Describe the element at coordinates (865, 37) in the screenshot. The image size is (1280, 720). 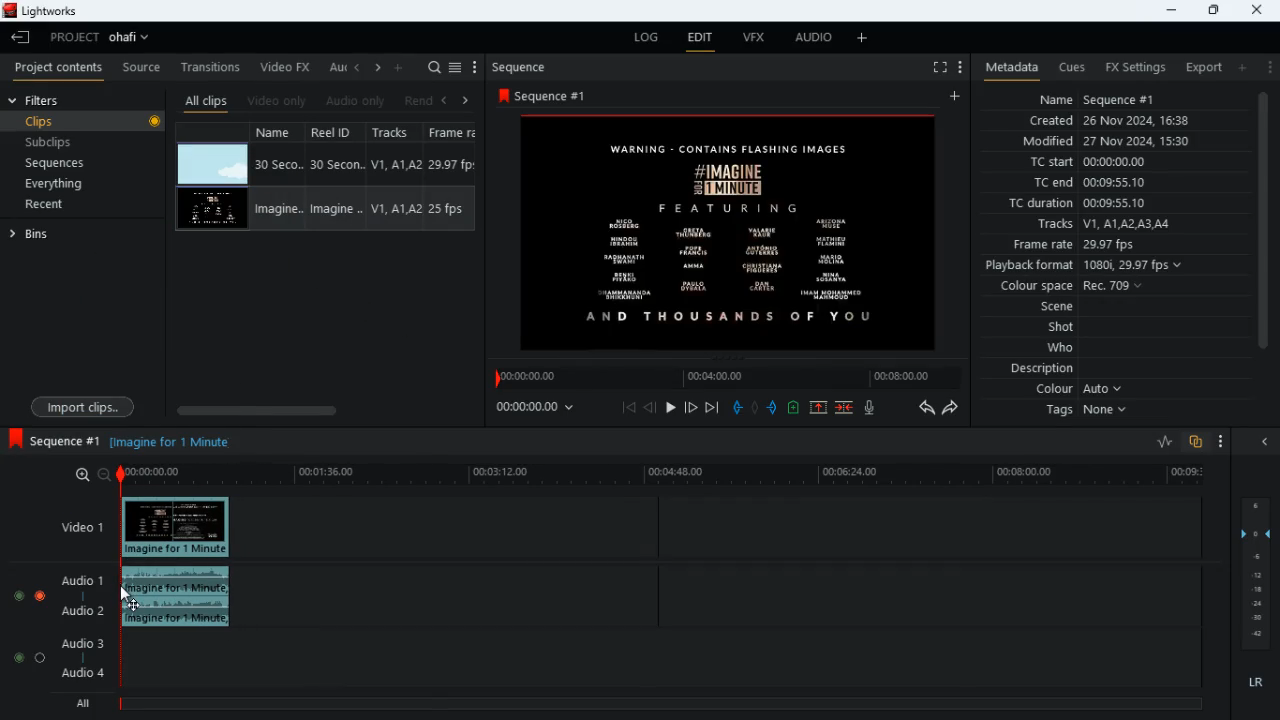
I see `more` at that location.